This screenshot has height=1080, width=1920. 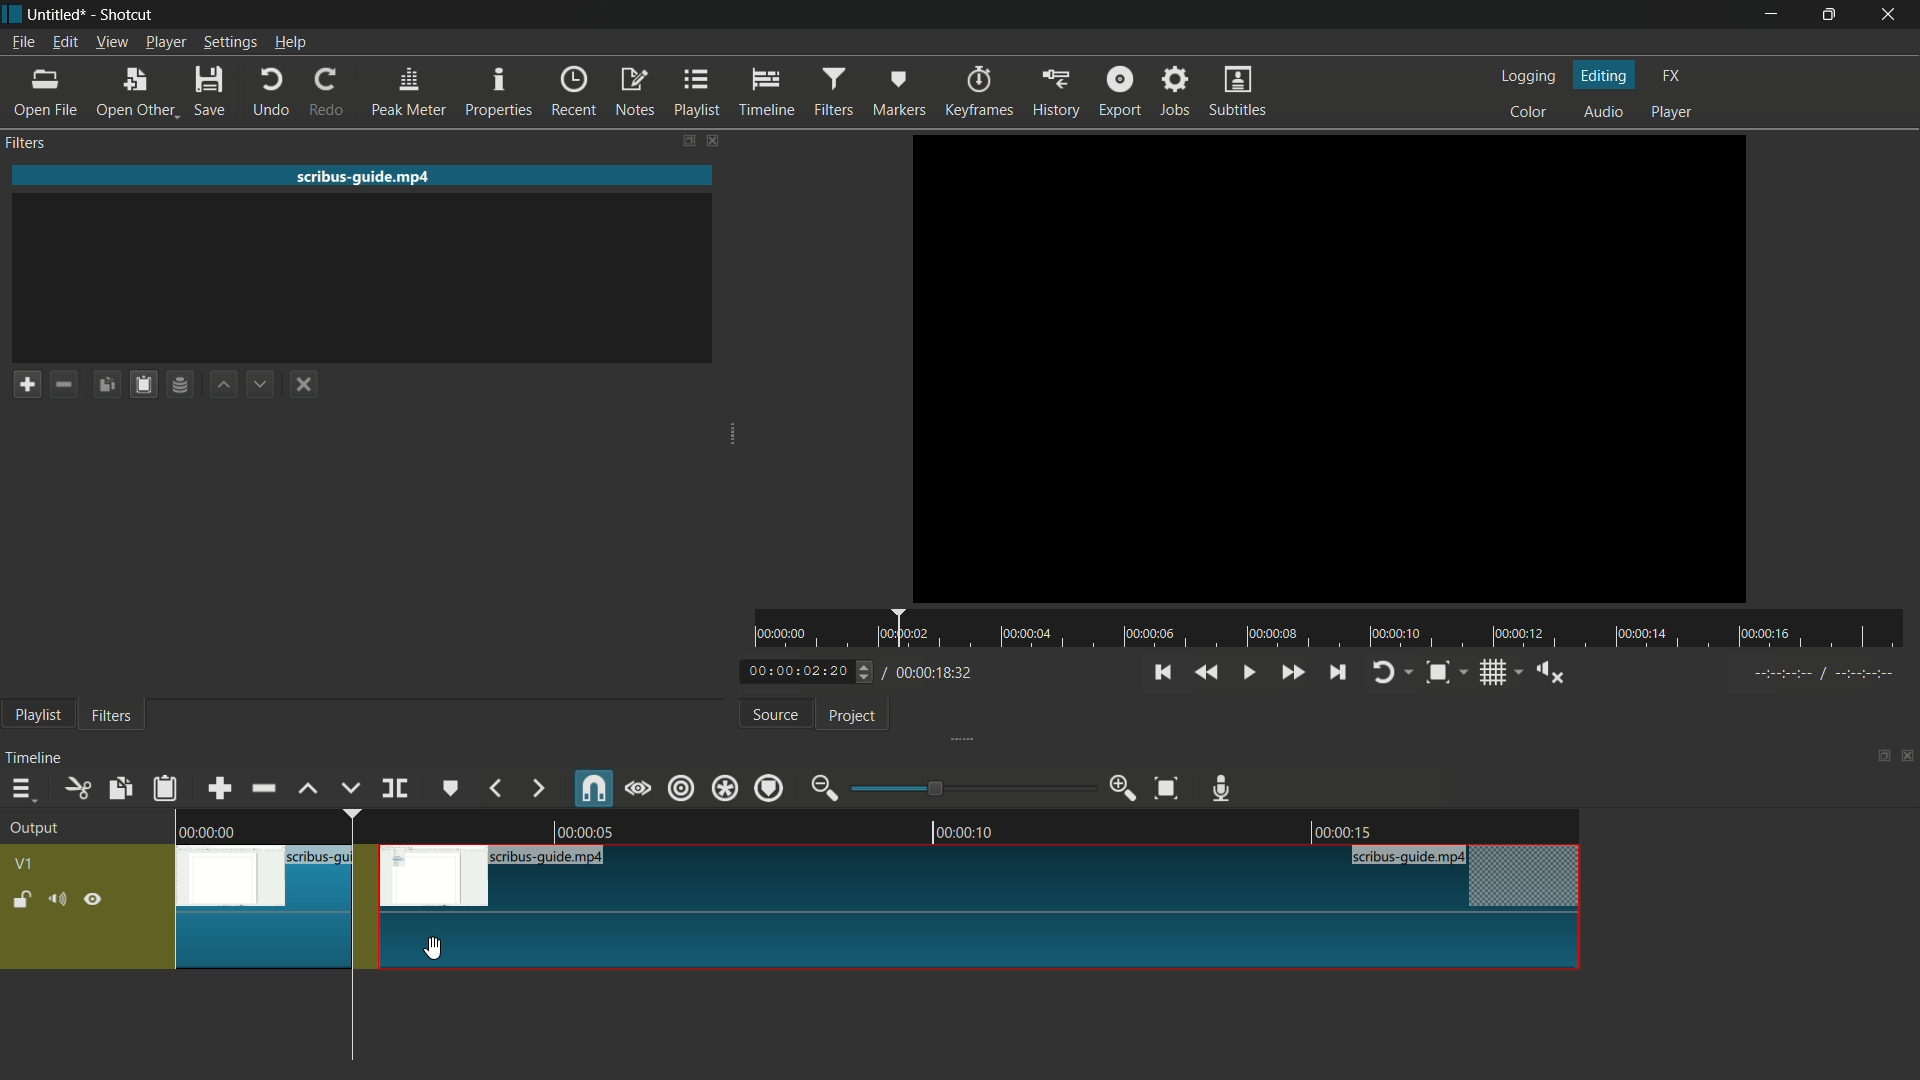 What do you see at coordinates (823, 787) in the screenshot?
I see `zoom out` at bounding box center [823, 787].